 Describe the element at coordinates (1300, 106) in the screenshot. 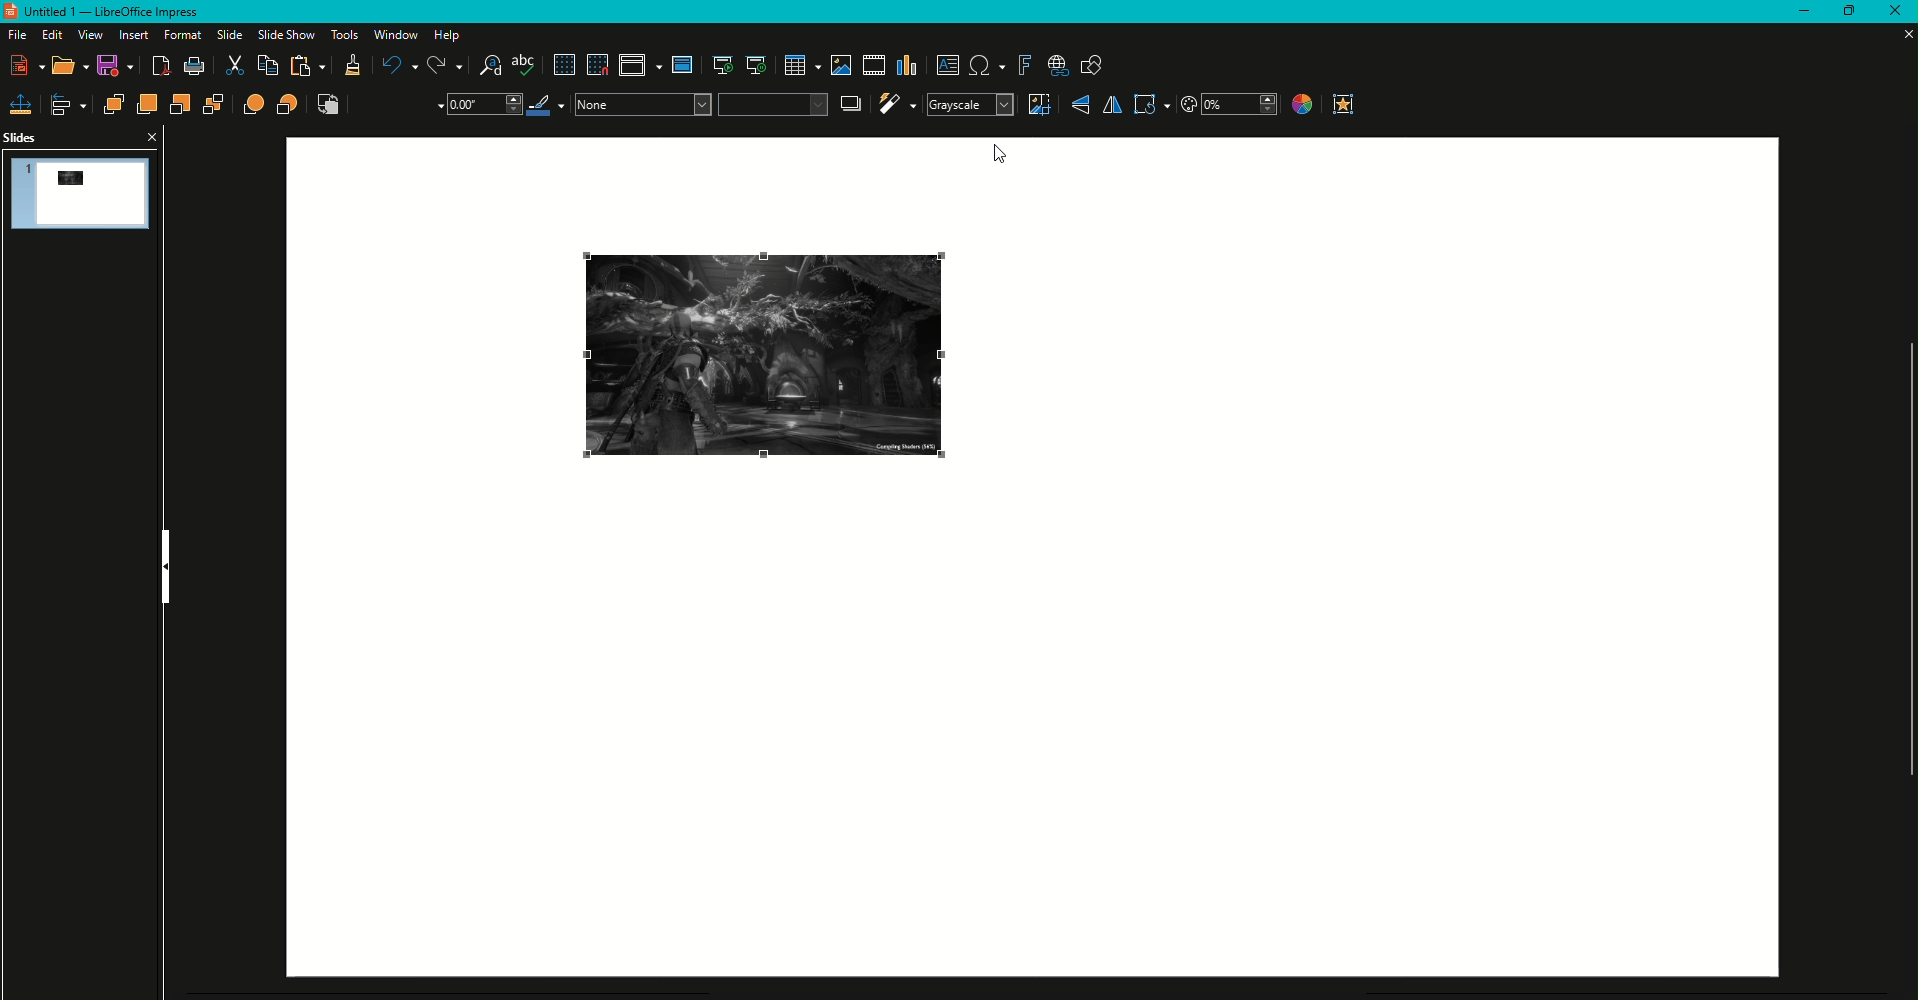

I see `Color` at that location.